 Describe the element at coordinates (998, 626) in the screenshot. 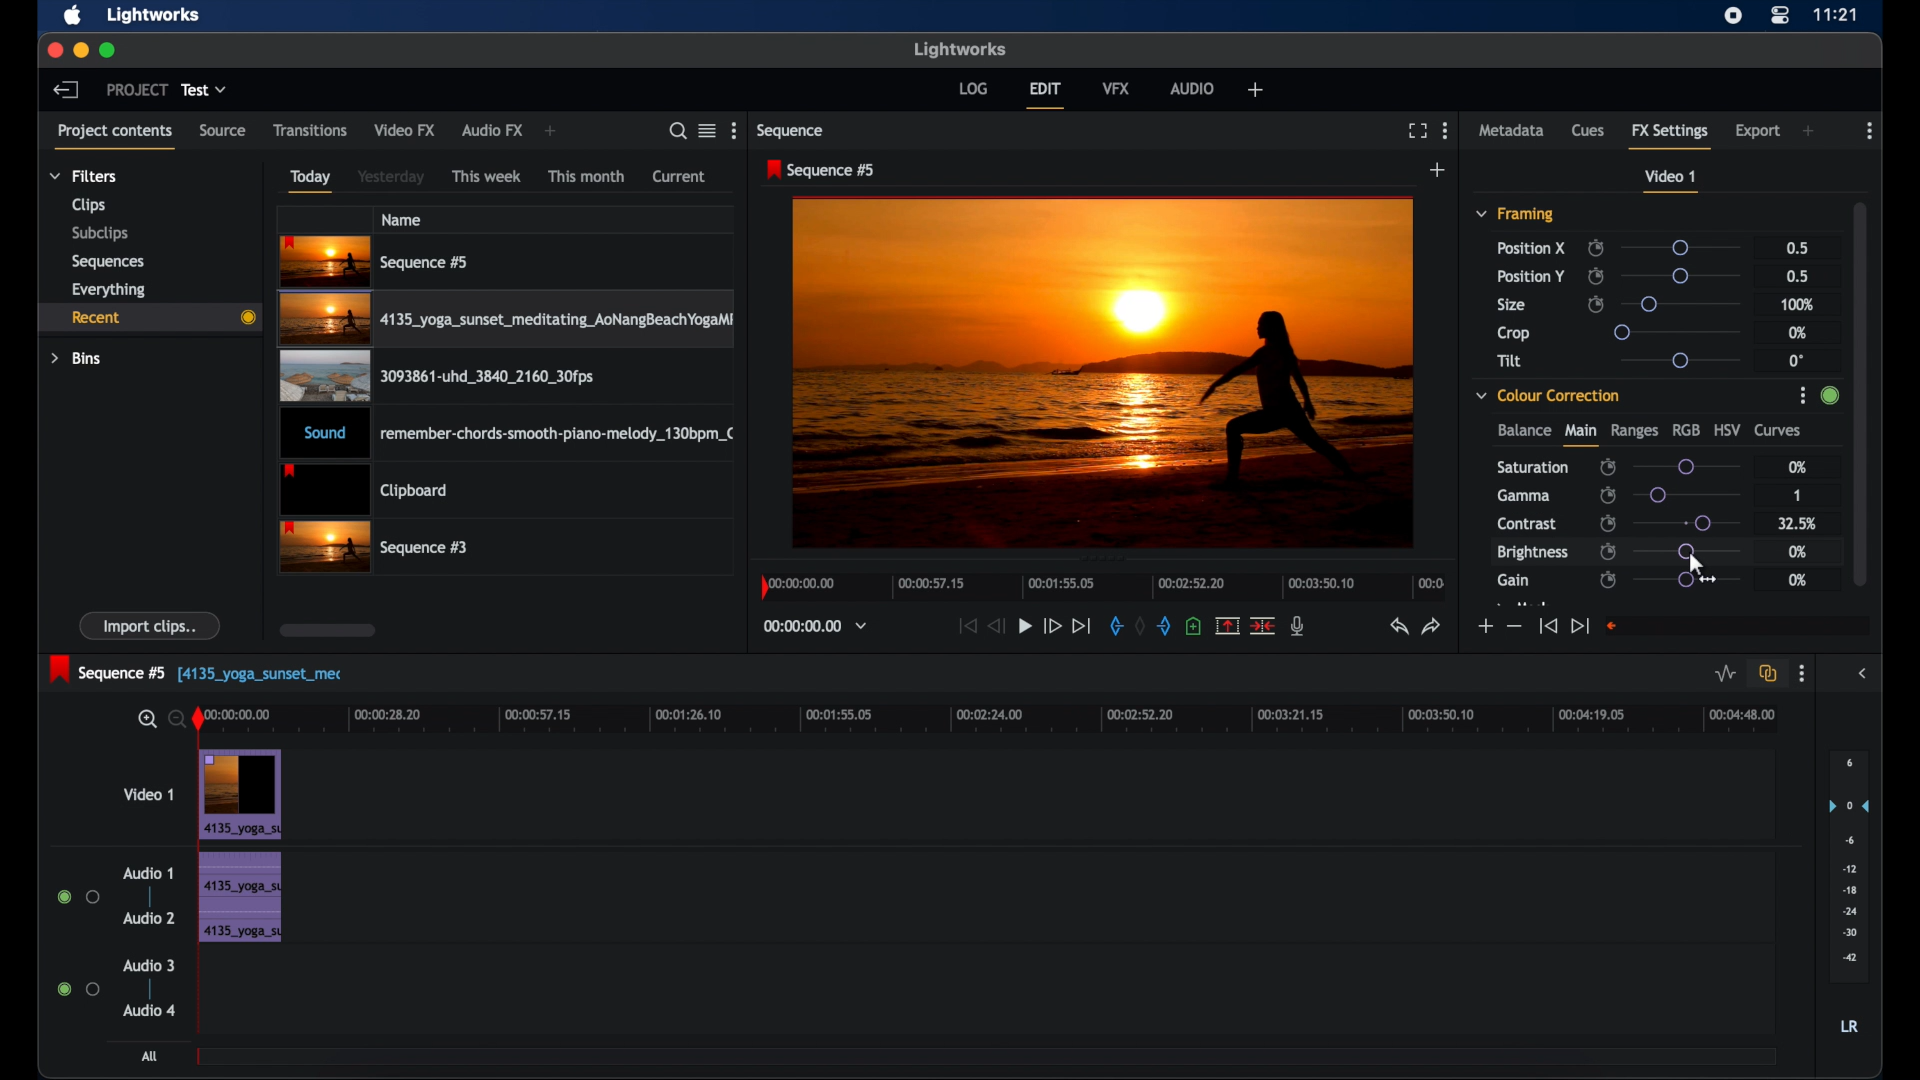

I see `rewind` at that location.